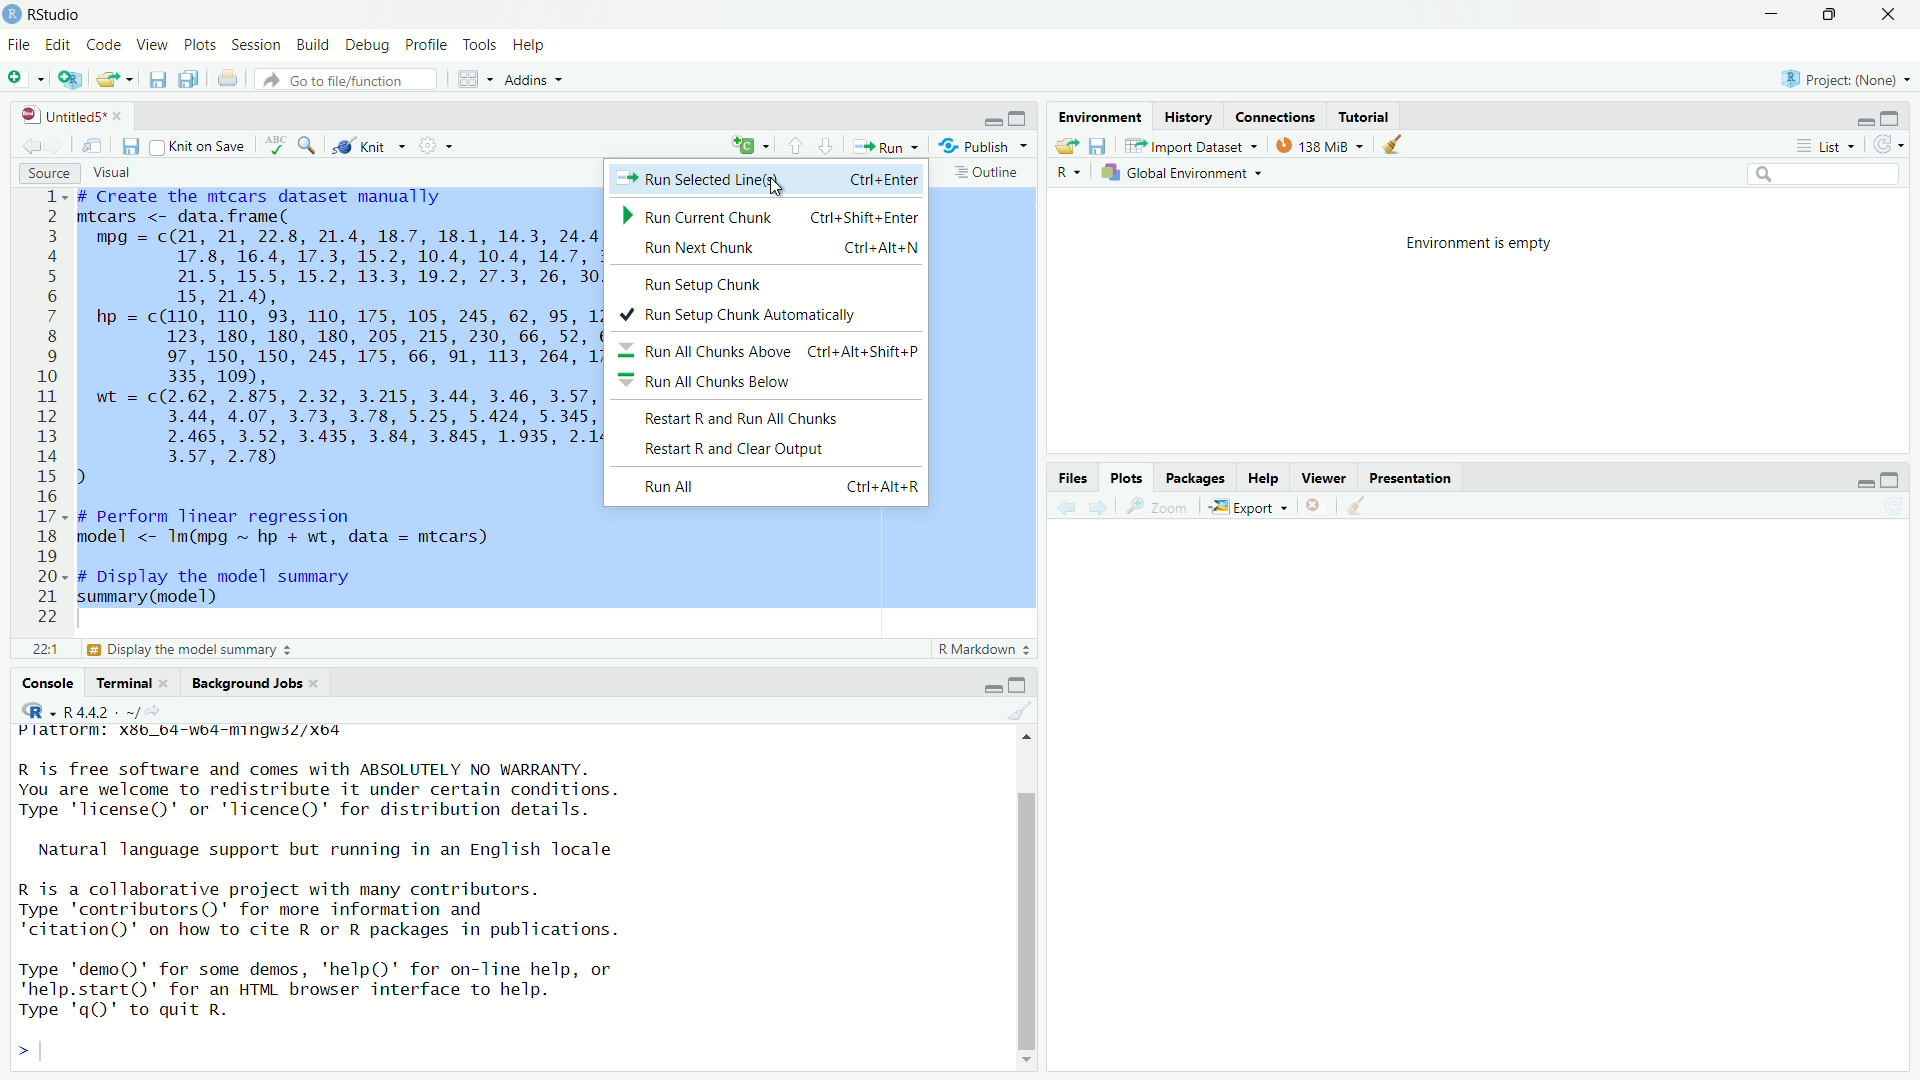 This screenshot has height=1080, width=1920. I want to click on open file, so click(113, 79).